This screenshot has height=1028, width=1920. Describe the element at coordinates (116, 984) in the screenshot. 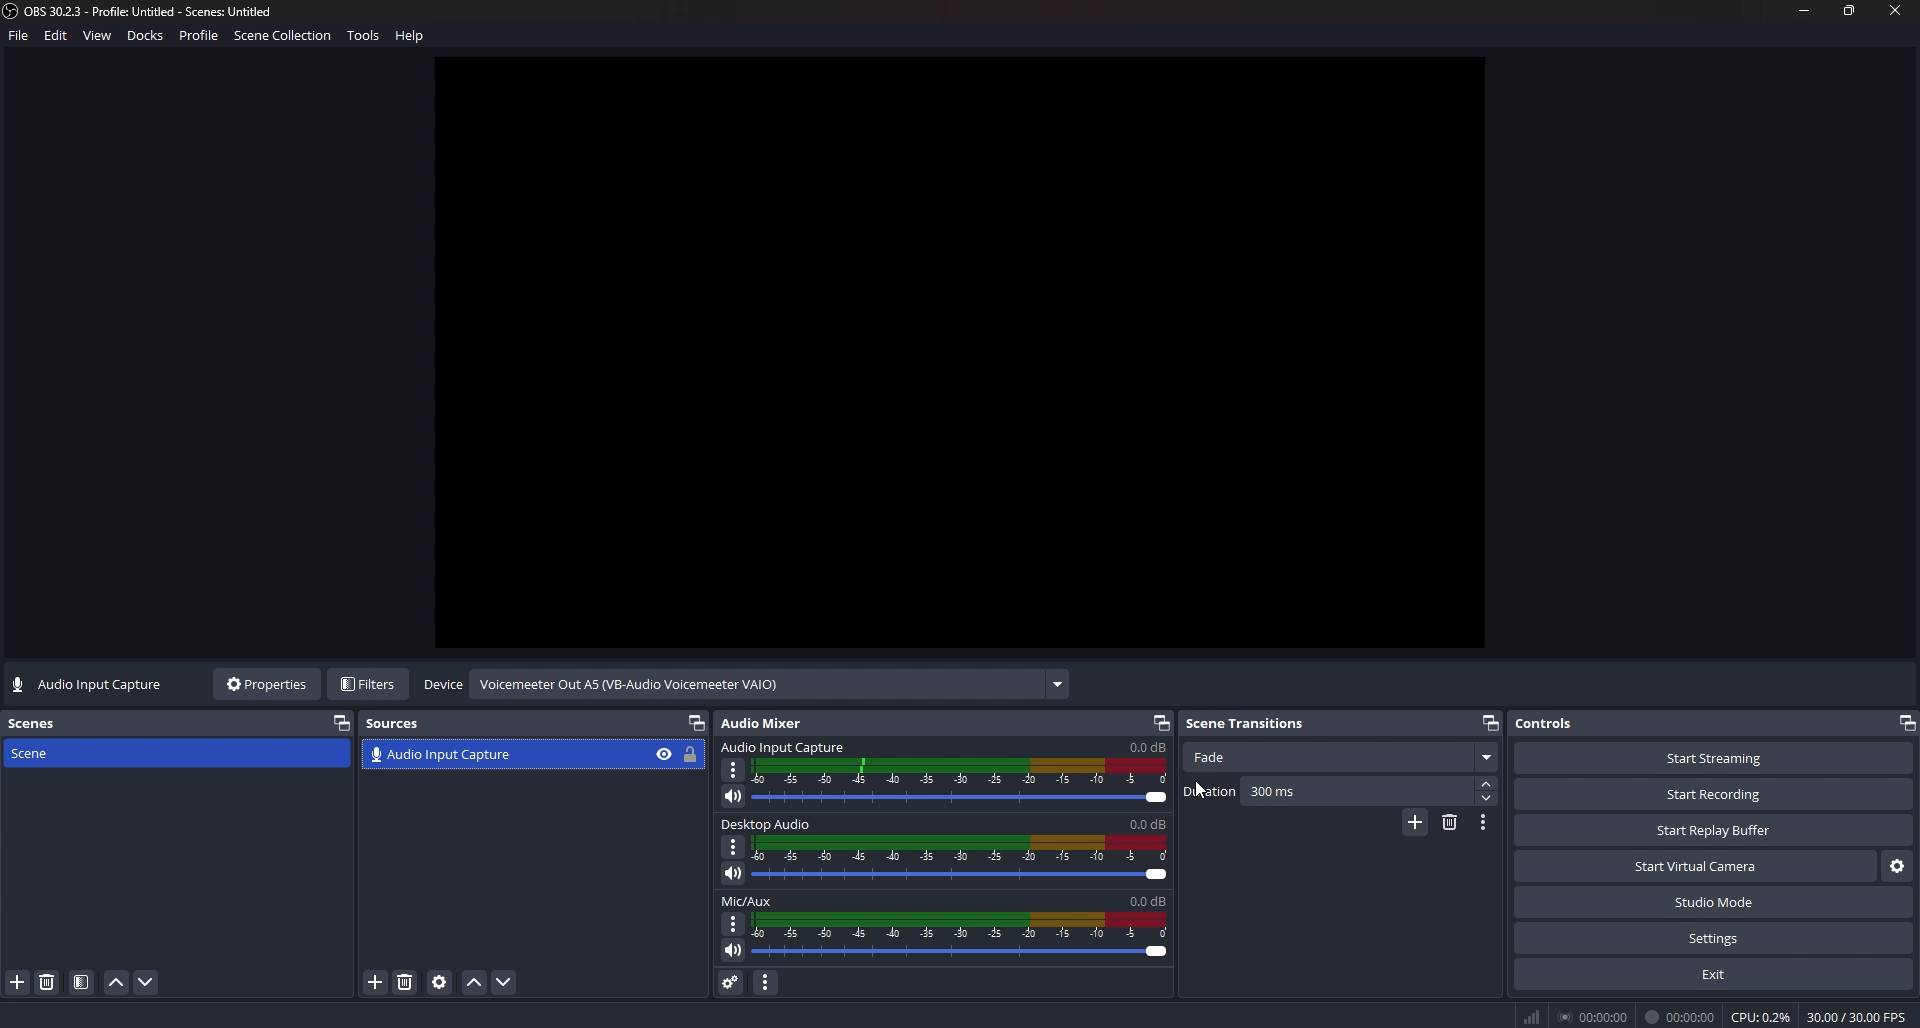

I see `move scene up` at that location.